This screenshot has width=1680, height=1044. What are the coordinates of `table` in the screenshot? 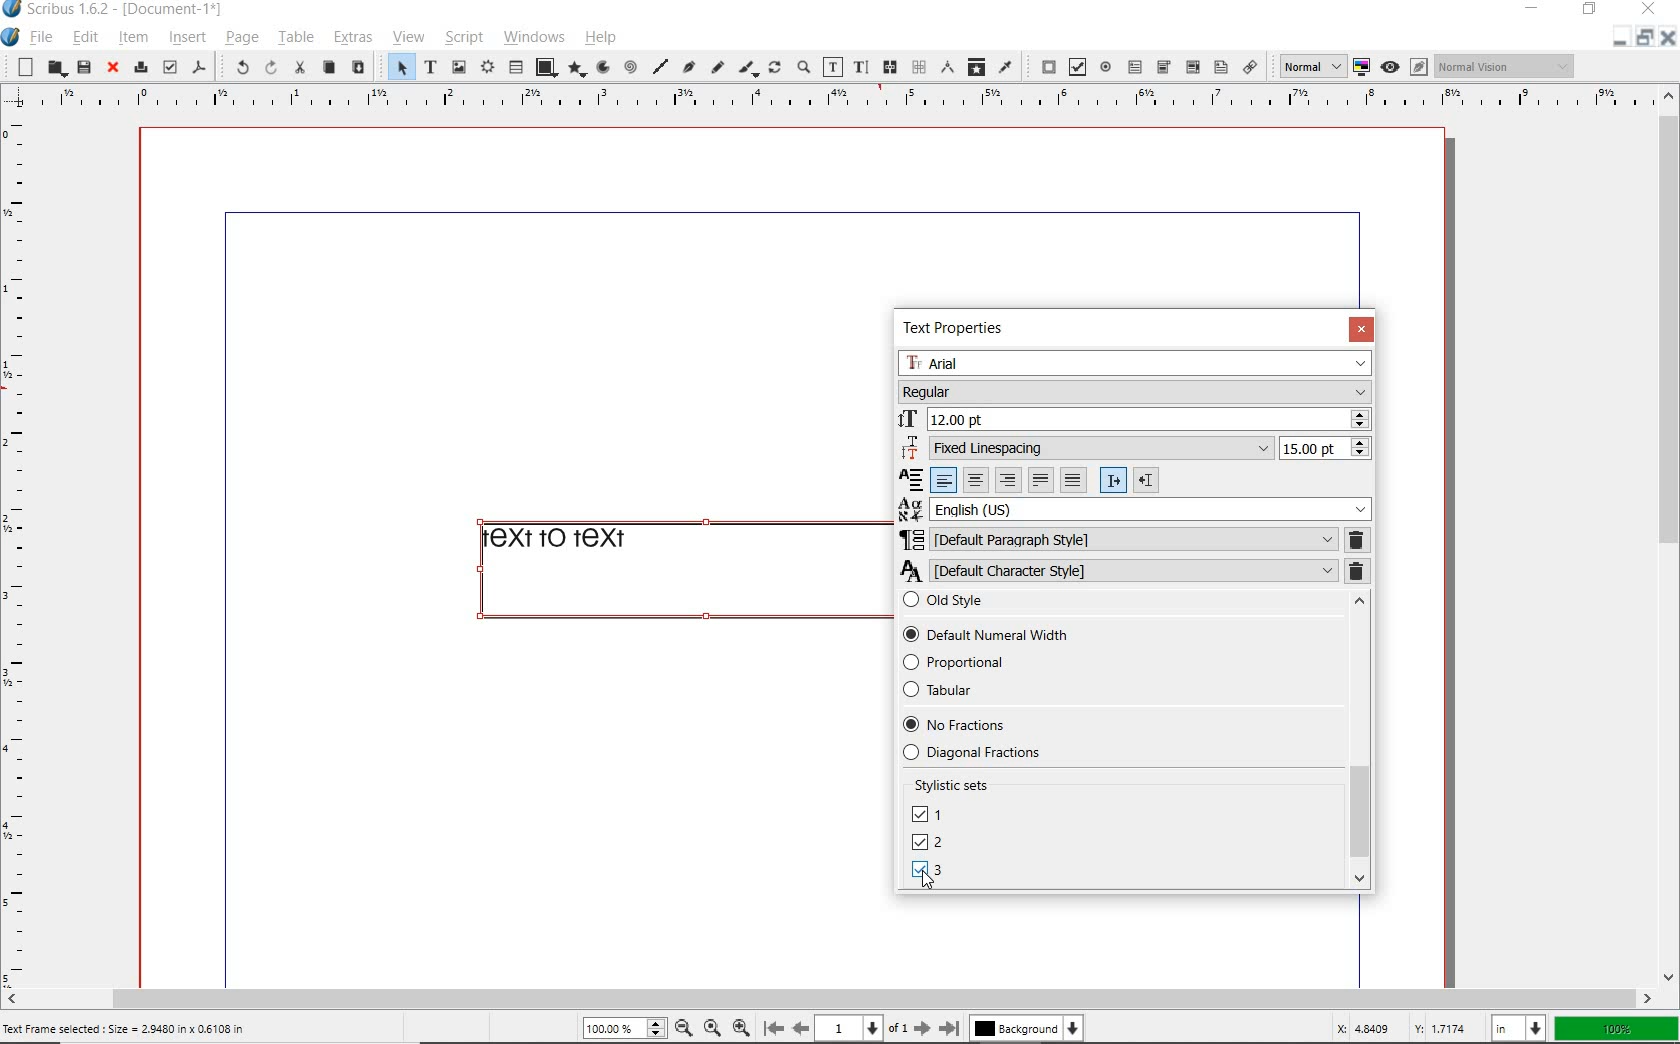 It's located at (295, 39).